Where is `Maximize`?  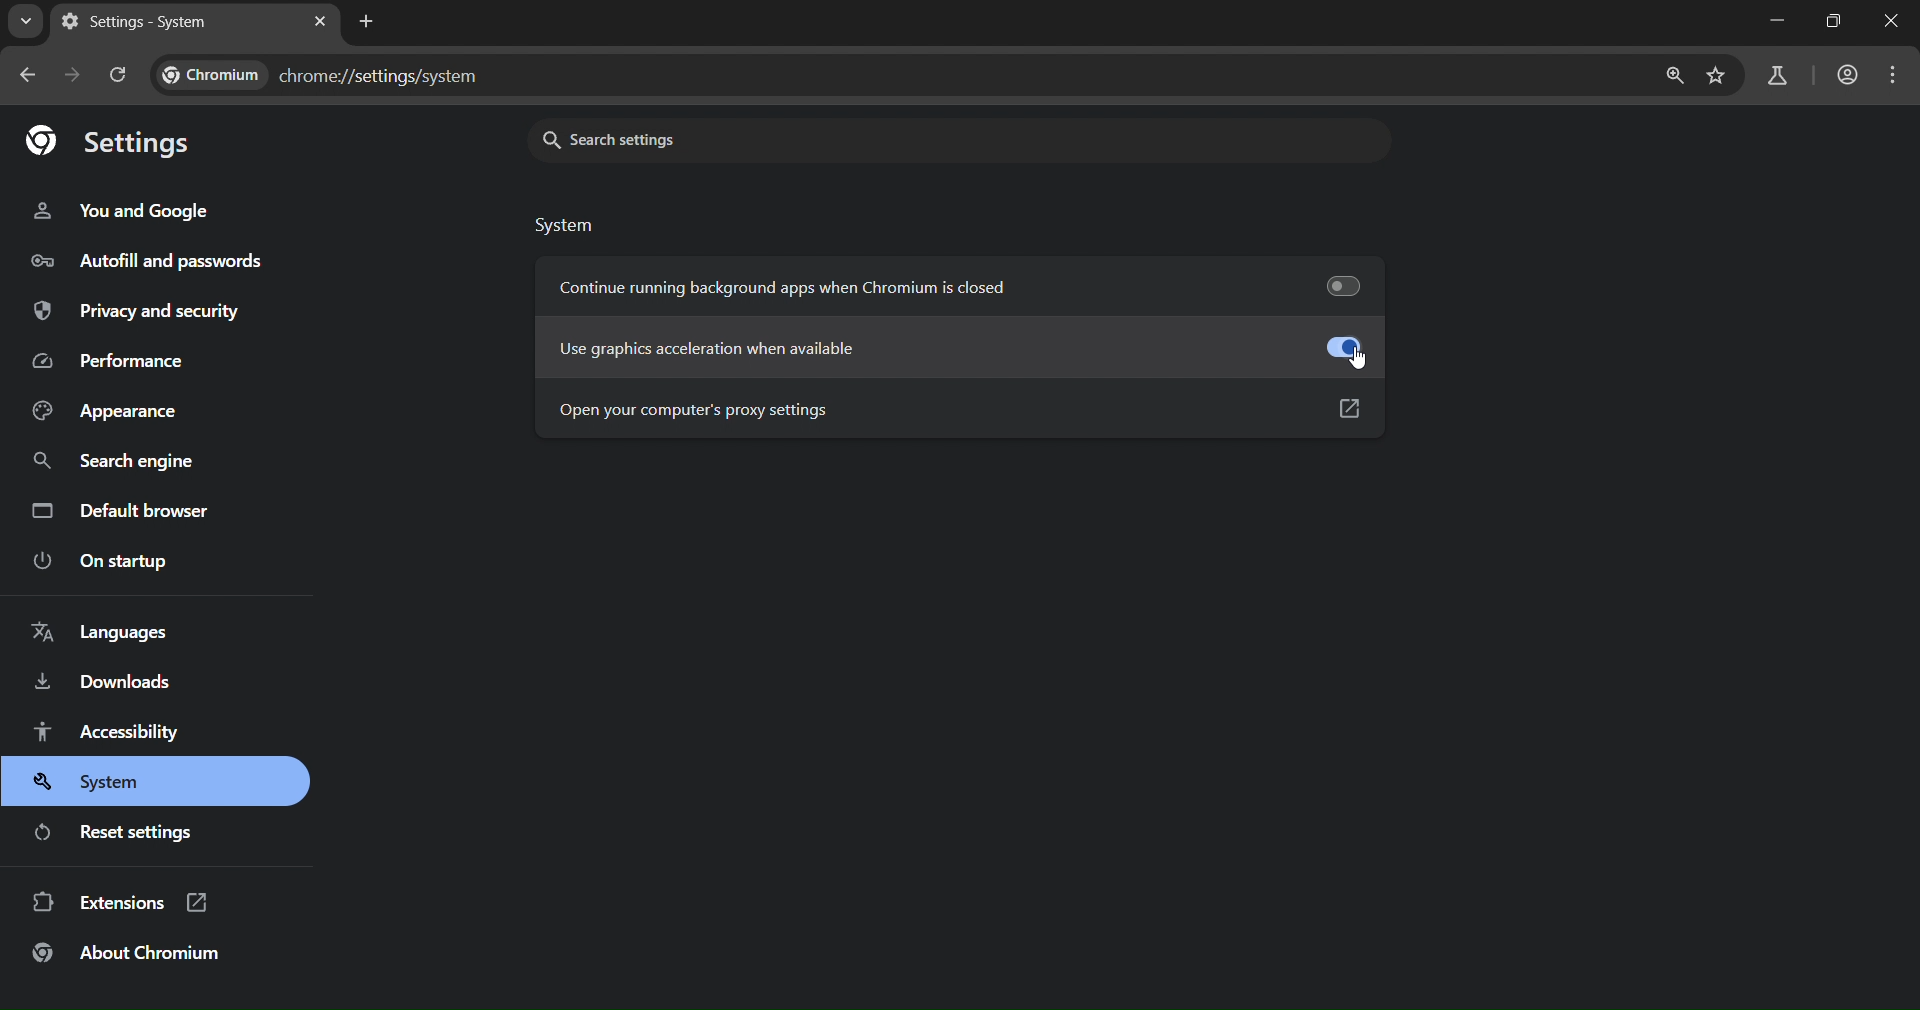 Maximize is located at coordinates (1835, 21).